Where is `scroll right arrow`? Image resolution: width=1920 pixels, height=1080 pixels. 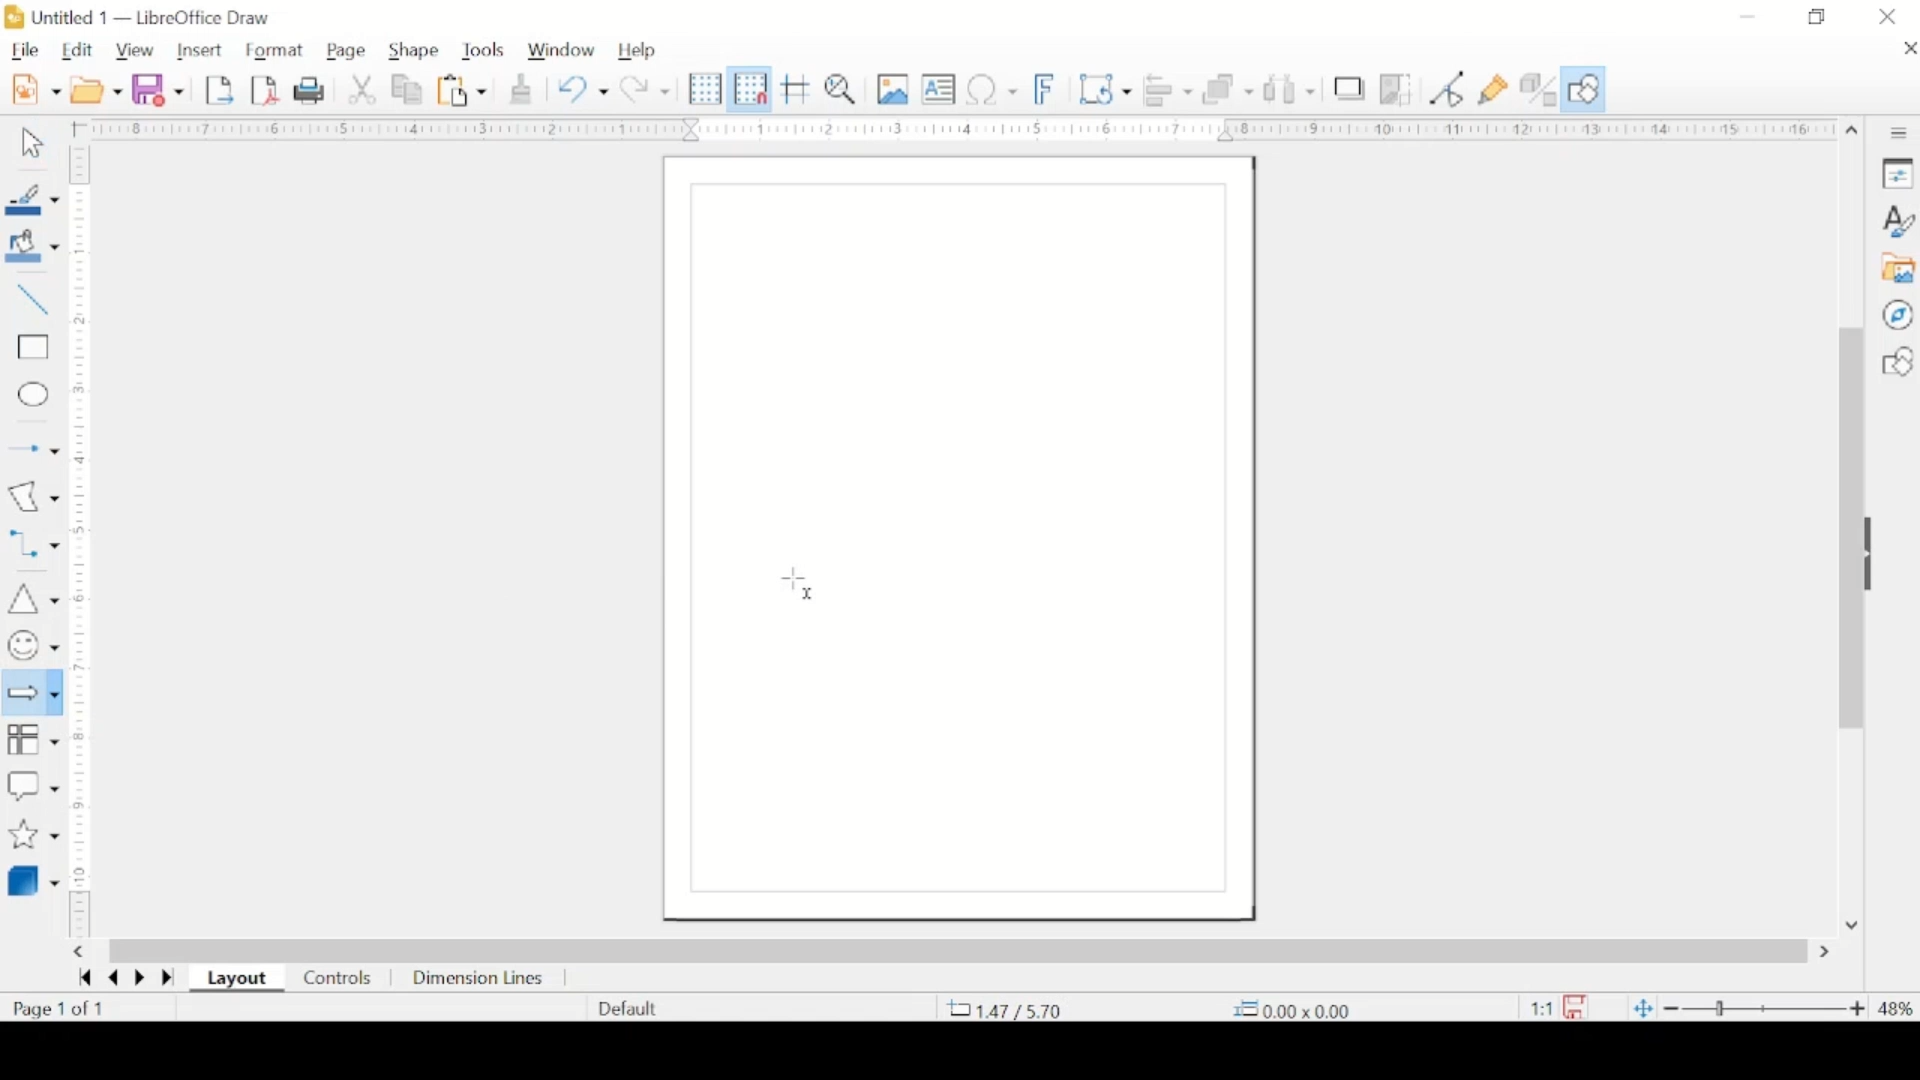 scroll right arrow is located at coordinates (1829, 952).